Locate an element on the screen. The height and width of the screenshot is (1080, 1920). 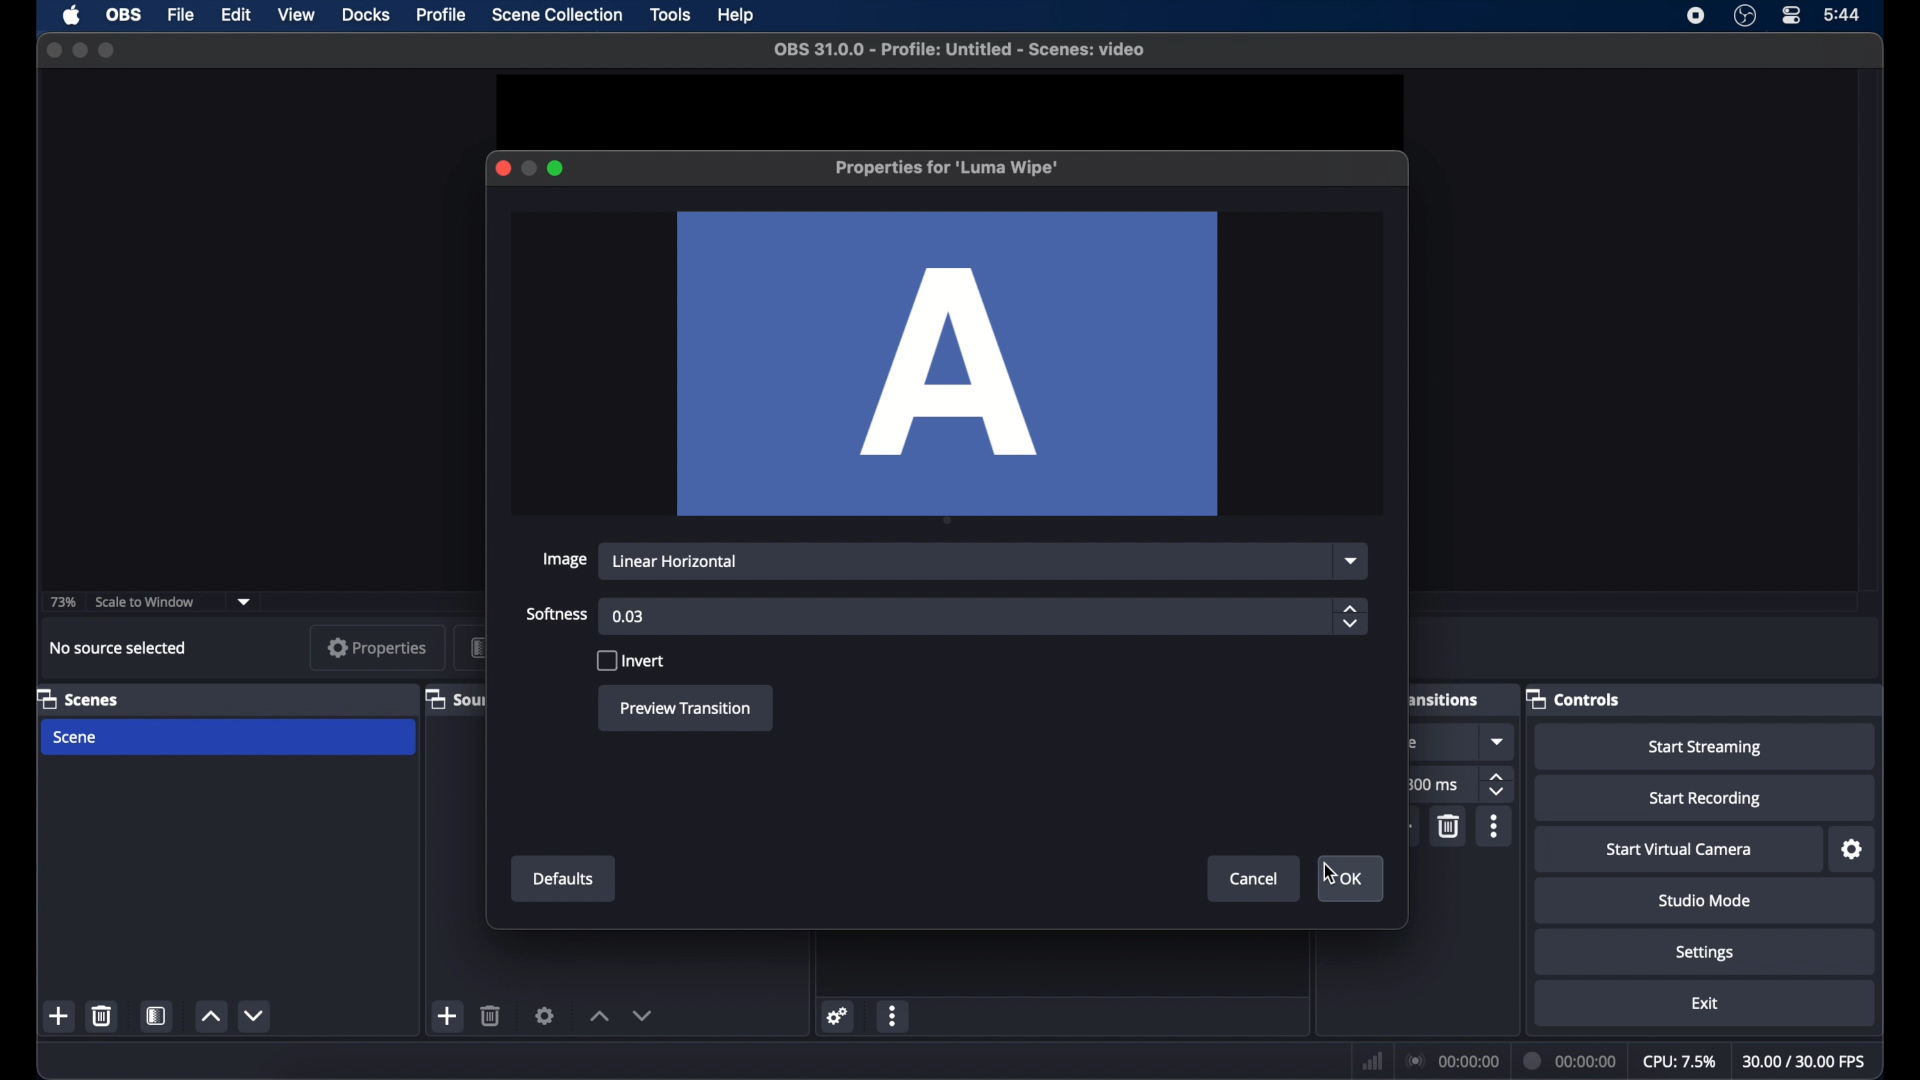
dropdown is located at coordinates (247, 600).